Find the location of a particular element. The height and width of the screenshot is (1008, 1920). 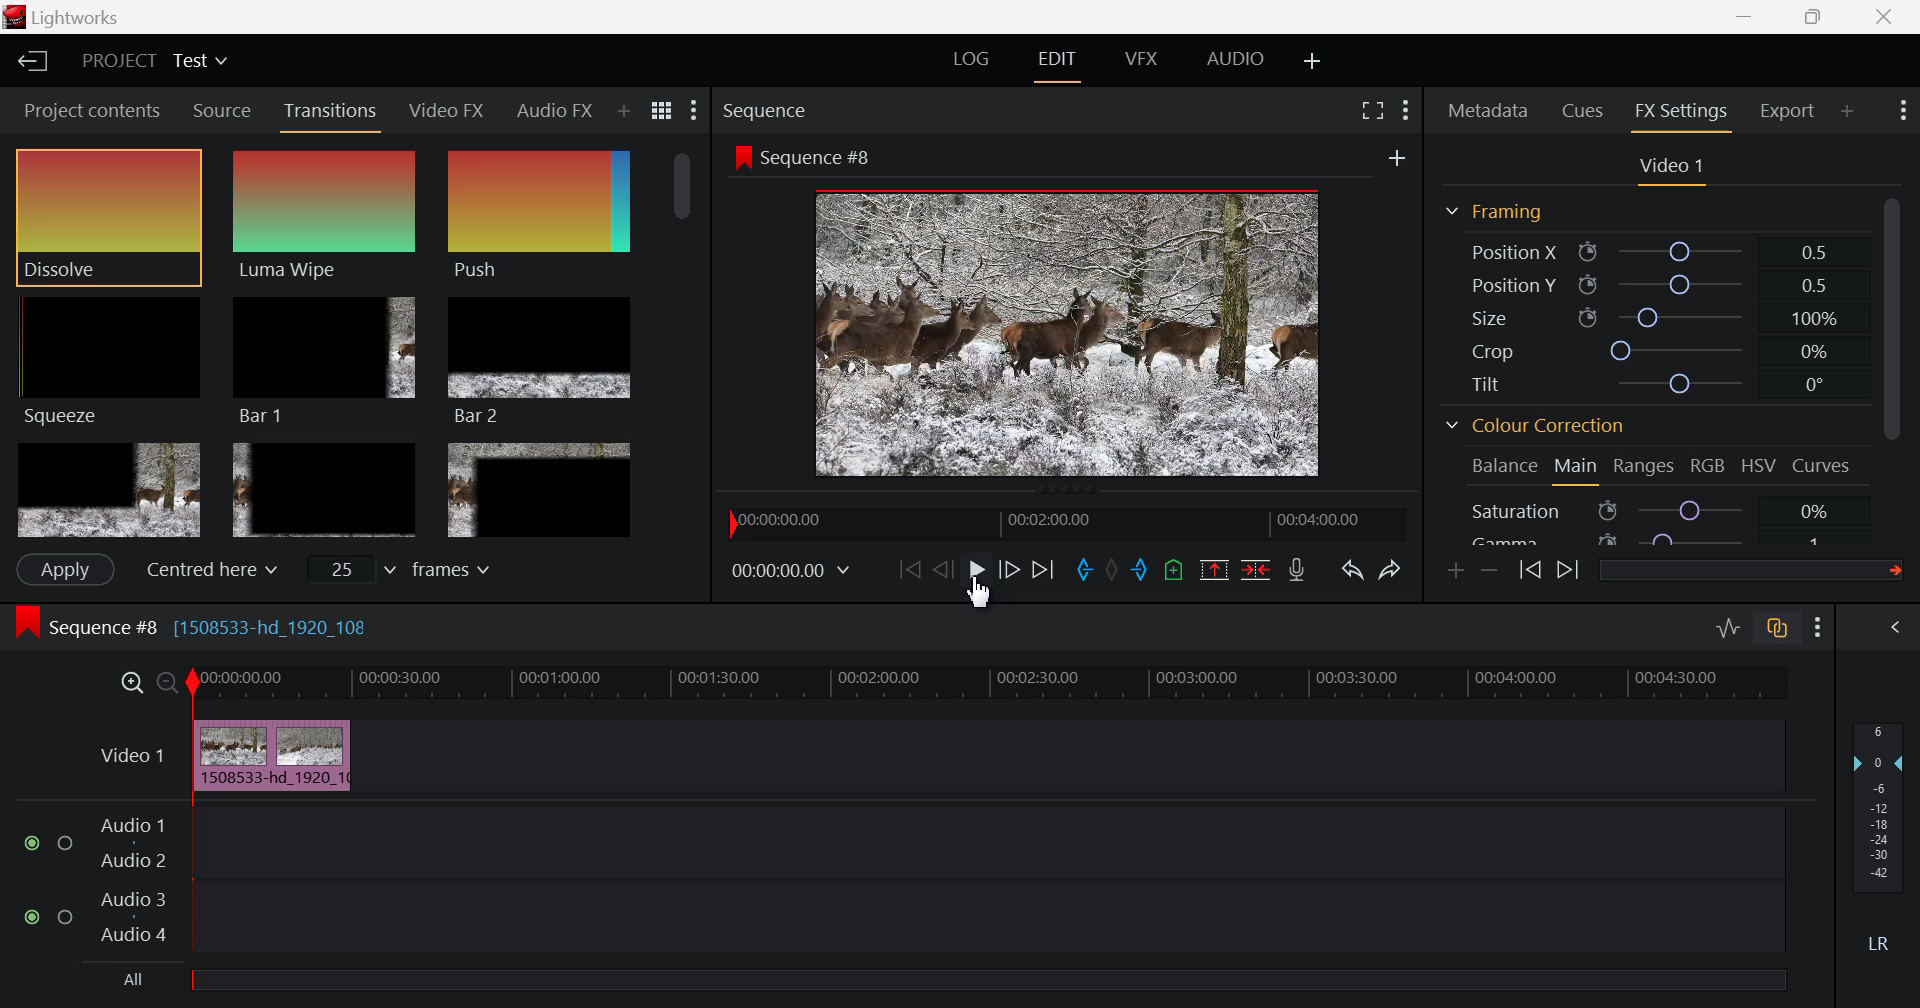

Size is located at coordinates (1662, 317).